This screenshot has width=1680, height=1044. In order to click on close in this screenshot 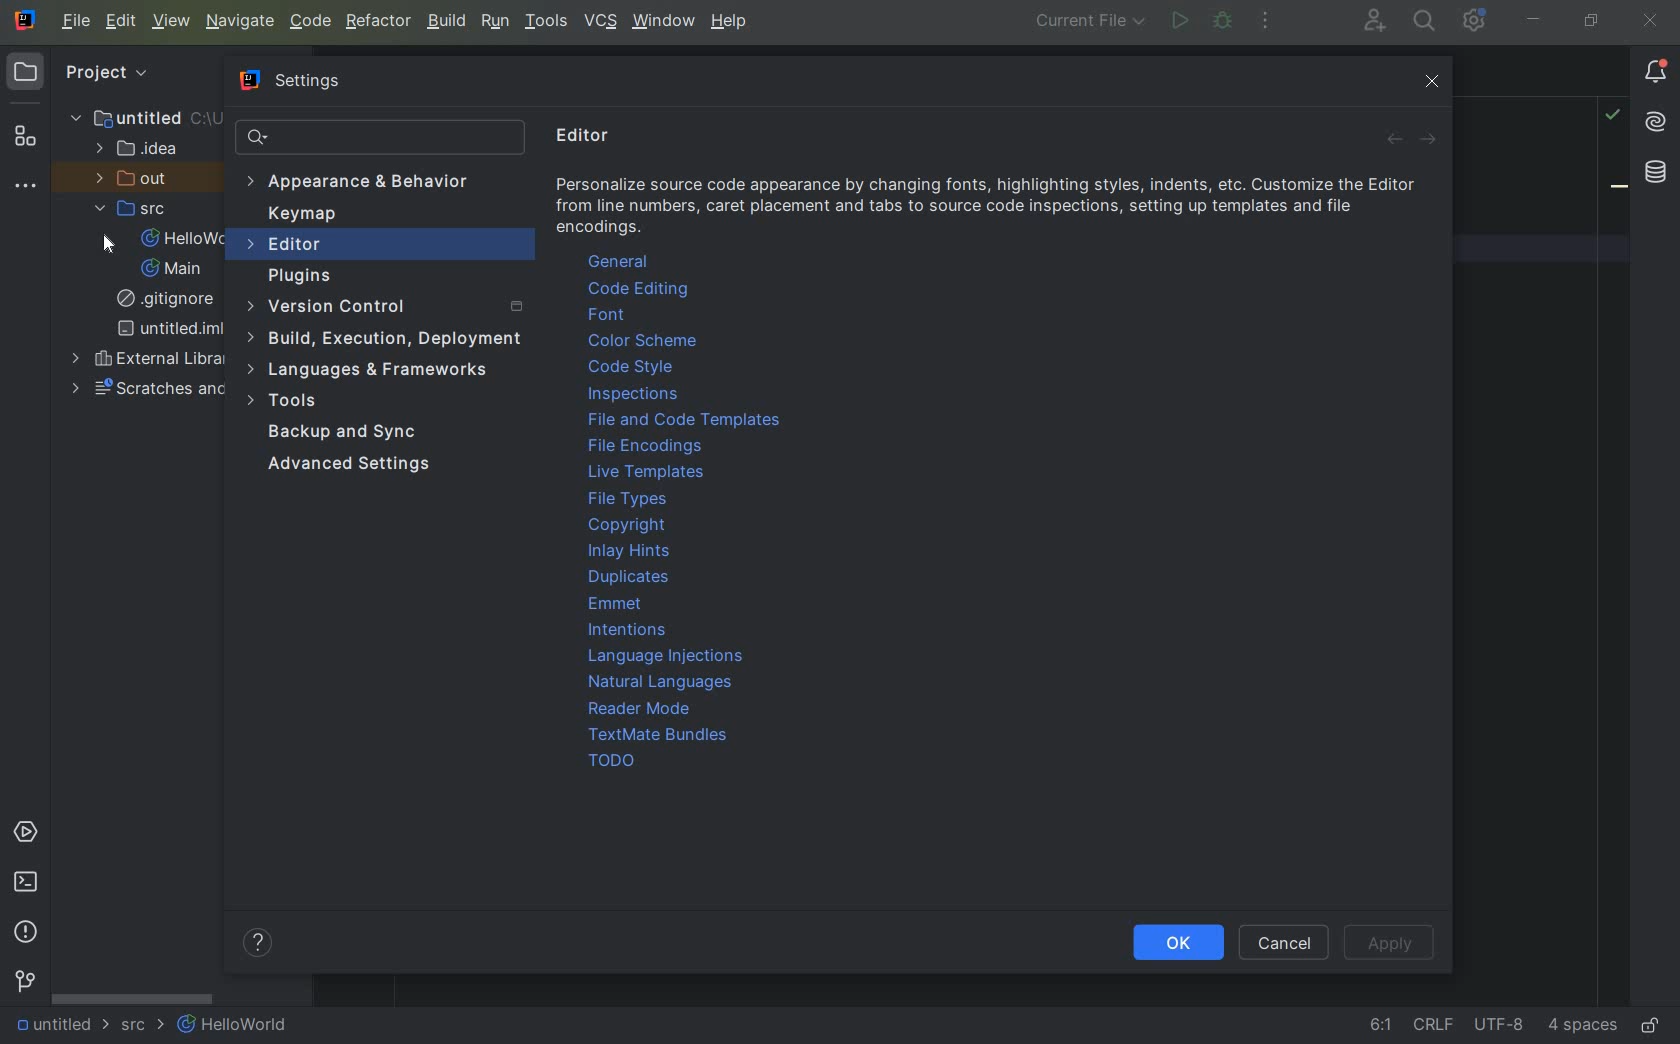, I will do `click(1423, 79)`.